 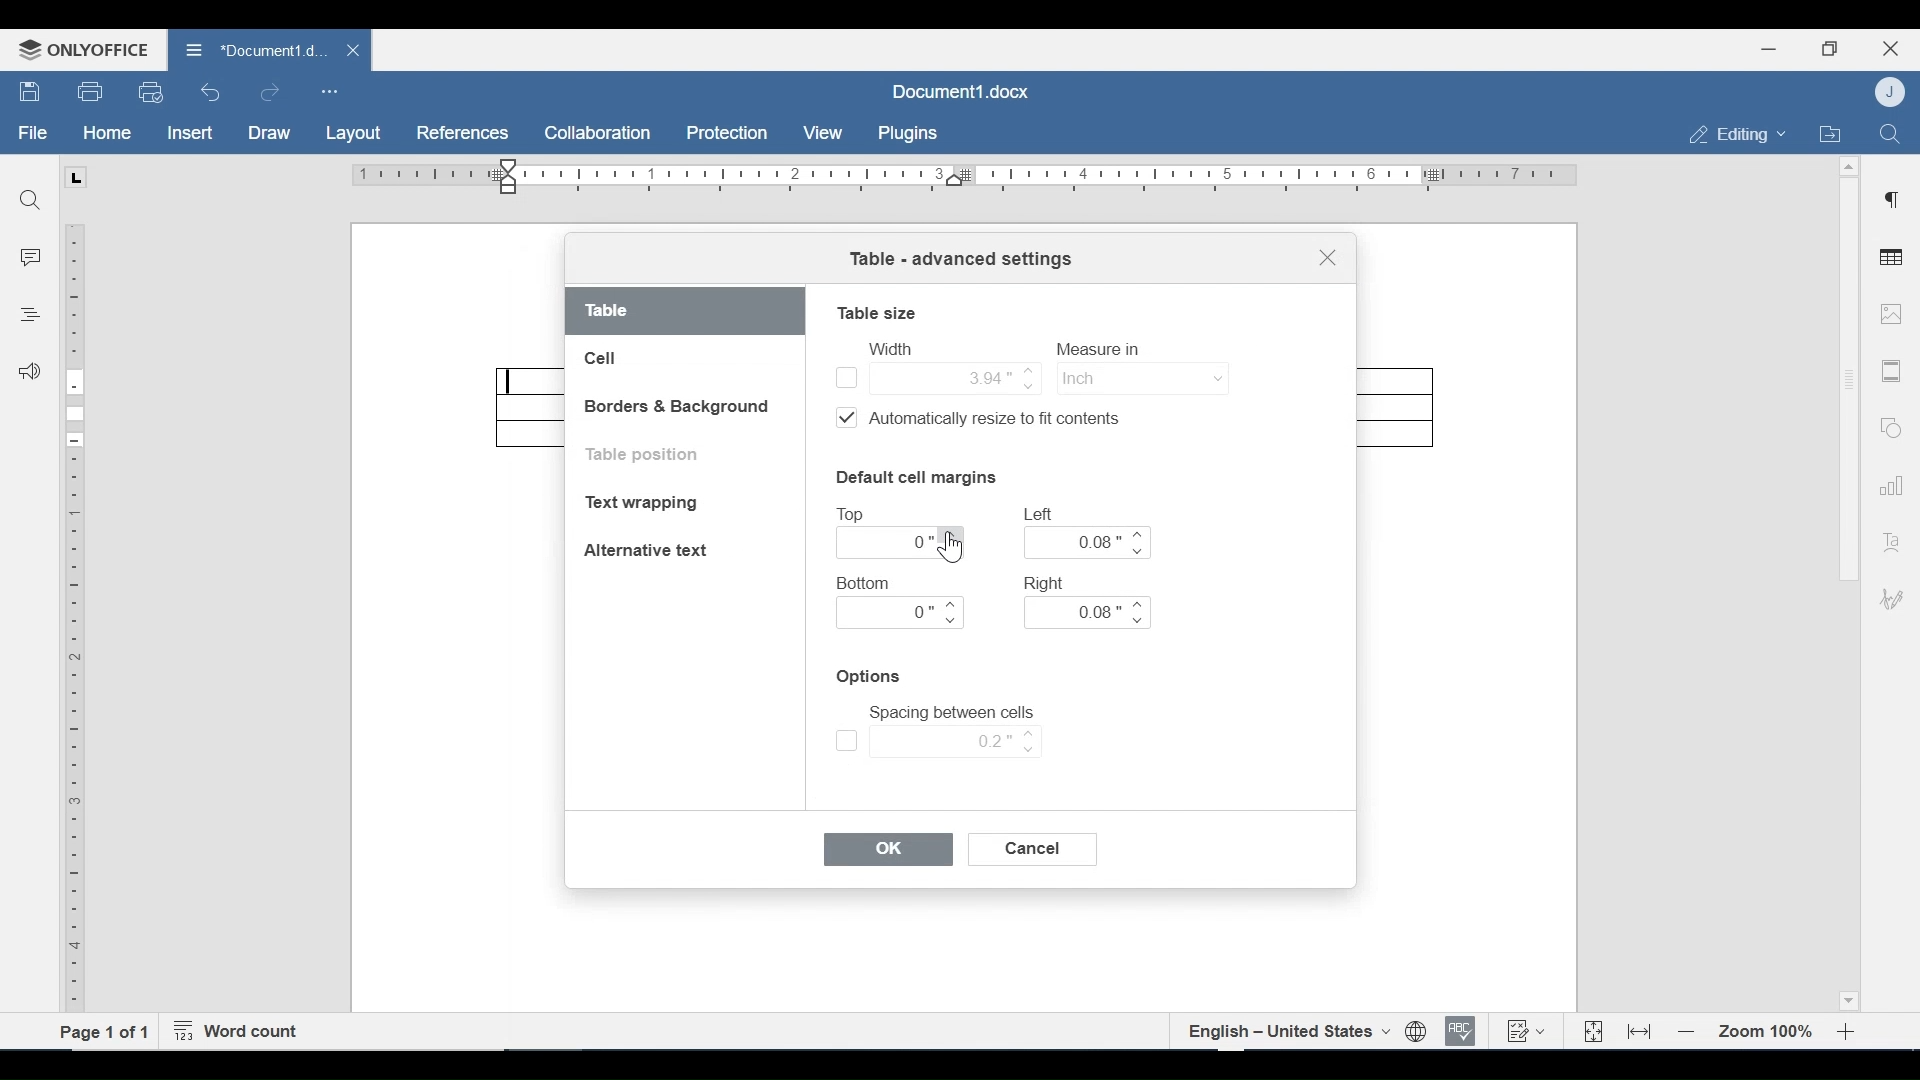 What do you see at coordinates (679, 408) in the screenshot?
I see `Borders & Background` at bounding box center [679, 408].